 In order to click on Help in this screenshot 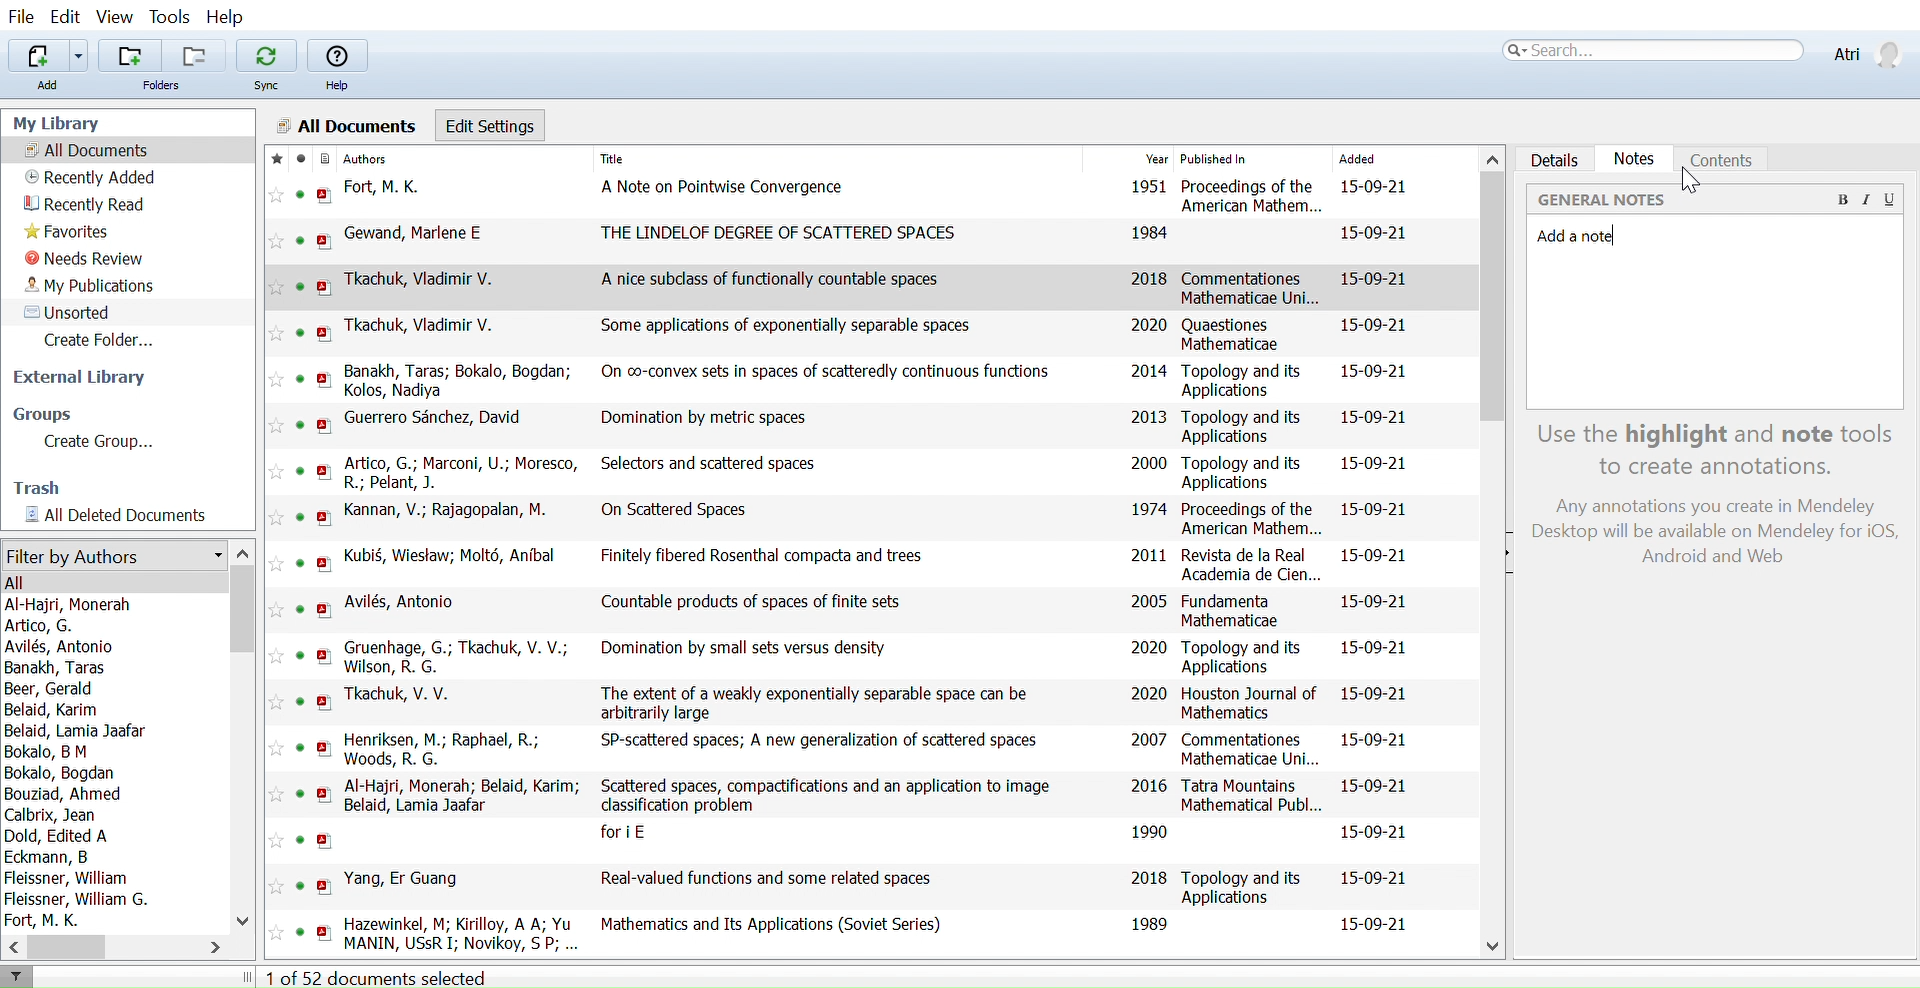, I will do `click(229, 18)`.